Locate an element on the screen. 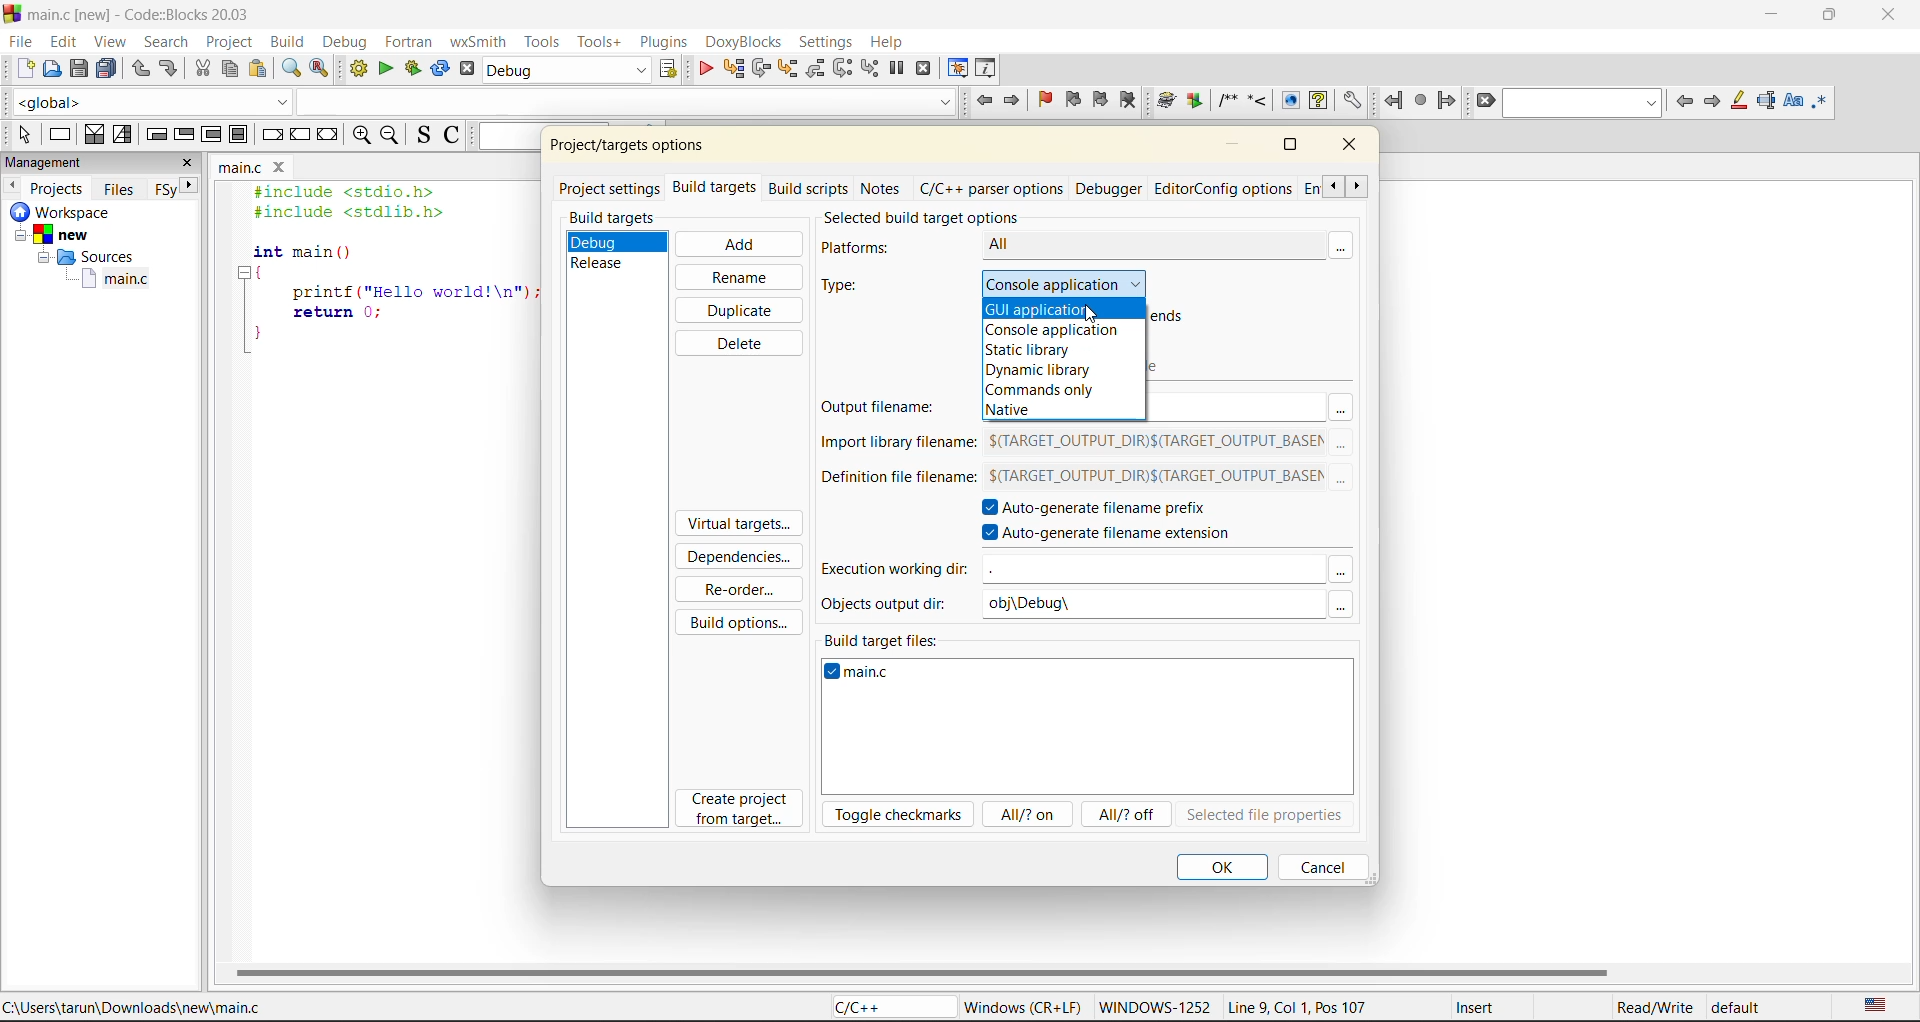 The height and width of the screenshot is (1022, 1920). Run HTML Documentation is located at coordinates (1290, 99).